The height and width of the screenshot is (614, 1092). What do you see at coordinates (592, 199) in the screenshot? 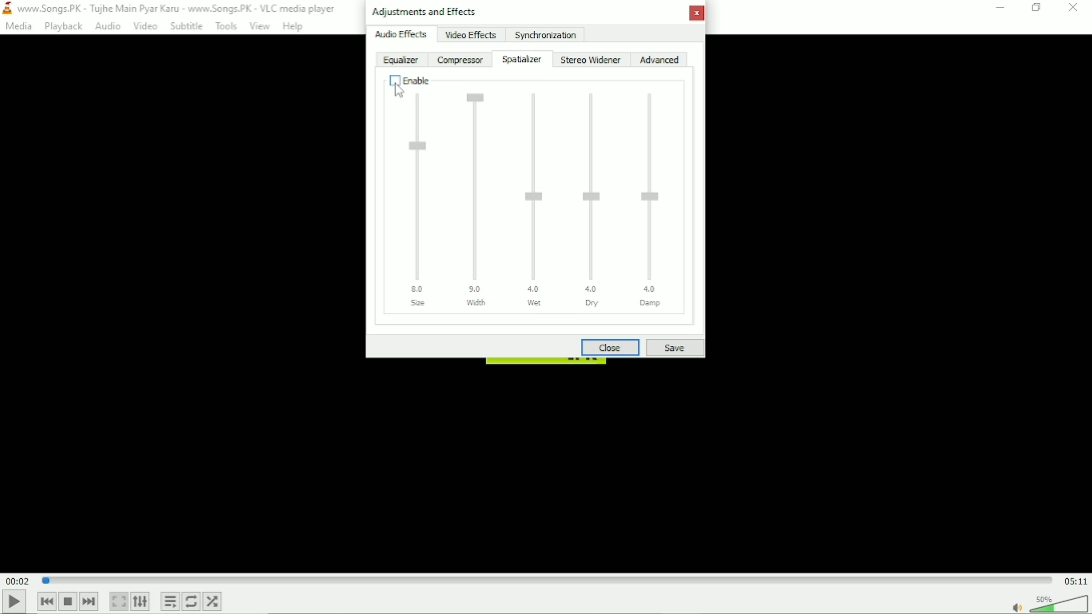
I see `Dry` at bounding box center [592, 199].